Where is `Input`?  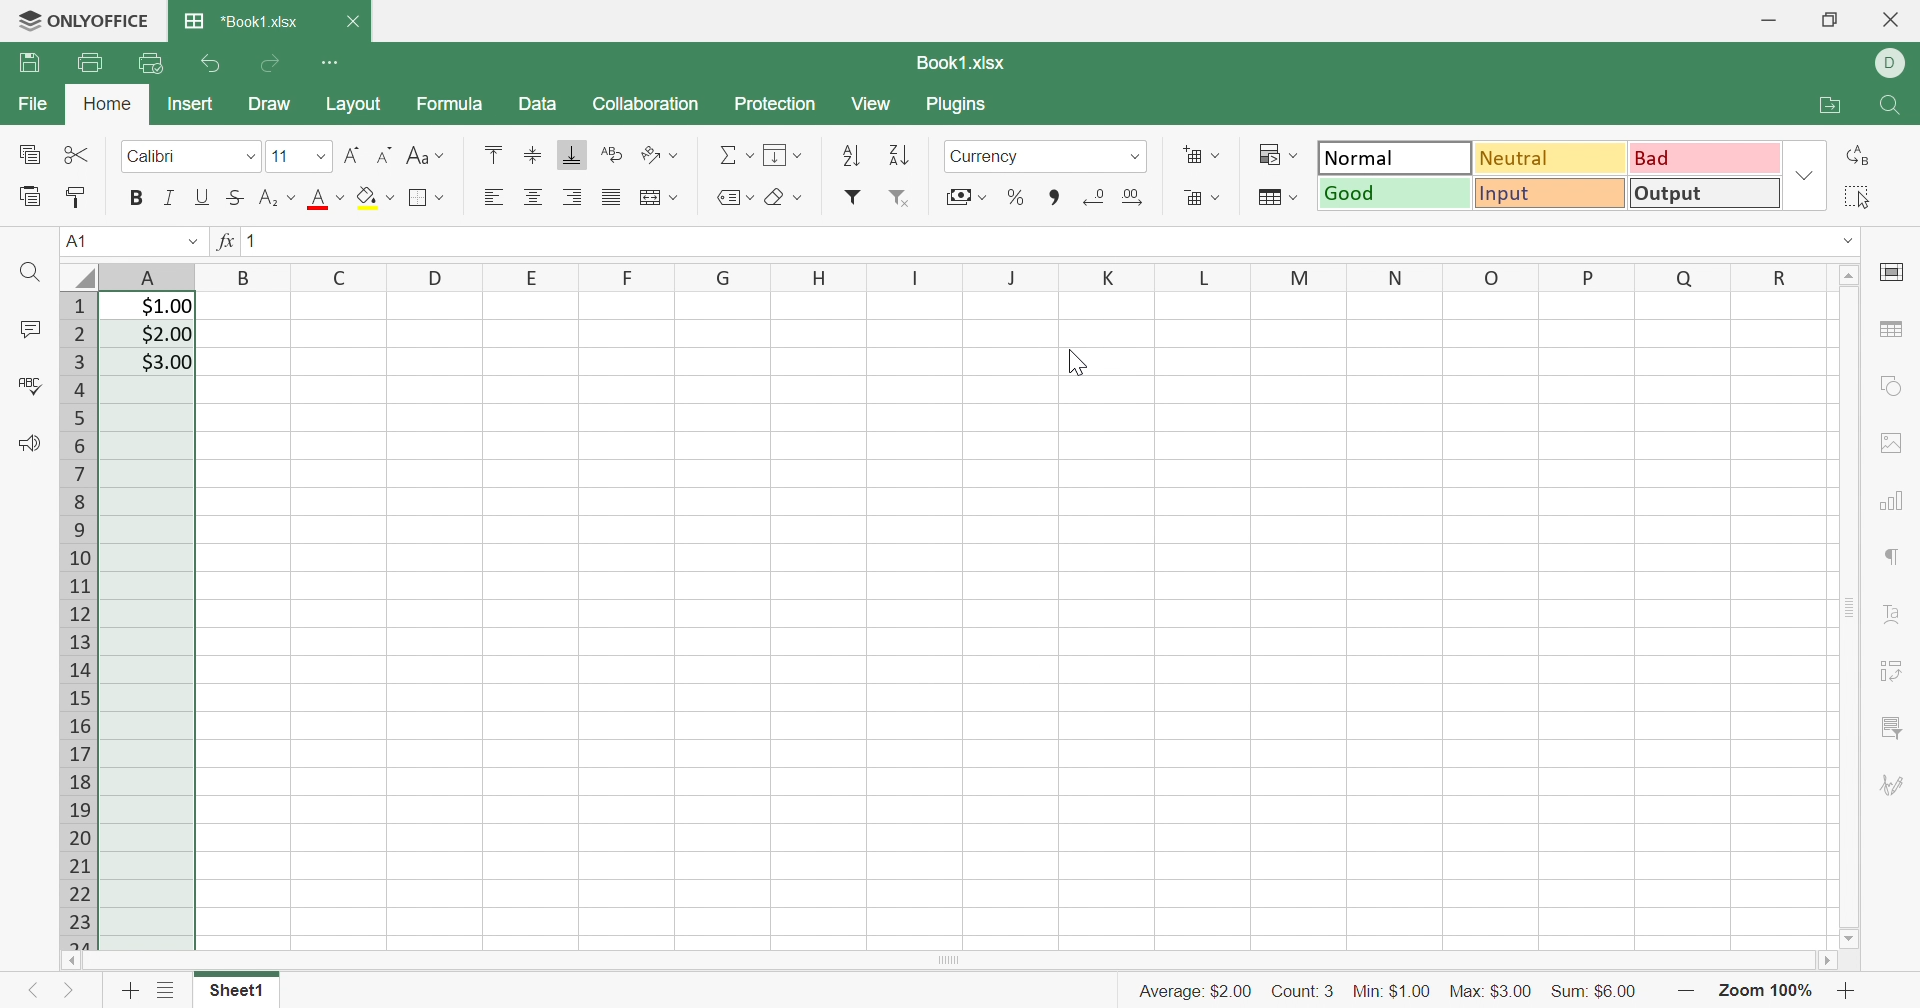 Input is located at coordinates (1551, 193).